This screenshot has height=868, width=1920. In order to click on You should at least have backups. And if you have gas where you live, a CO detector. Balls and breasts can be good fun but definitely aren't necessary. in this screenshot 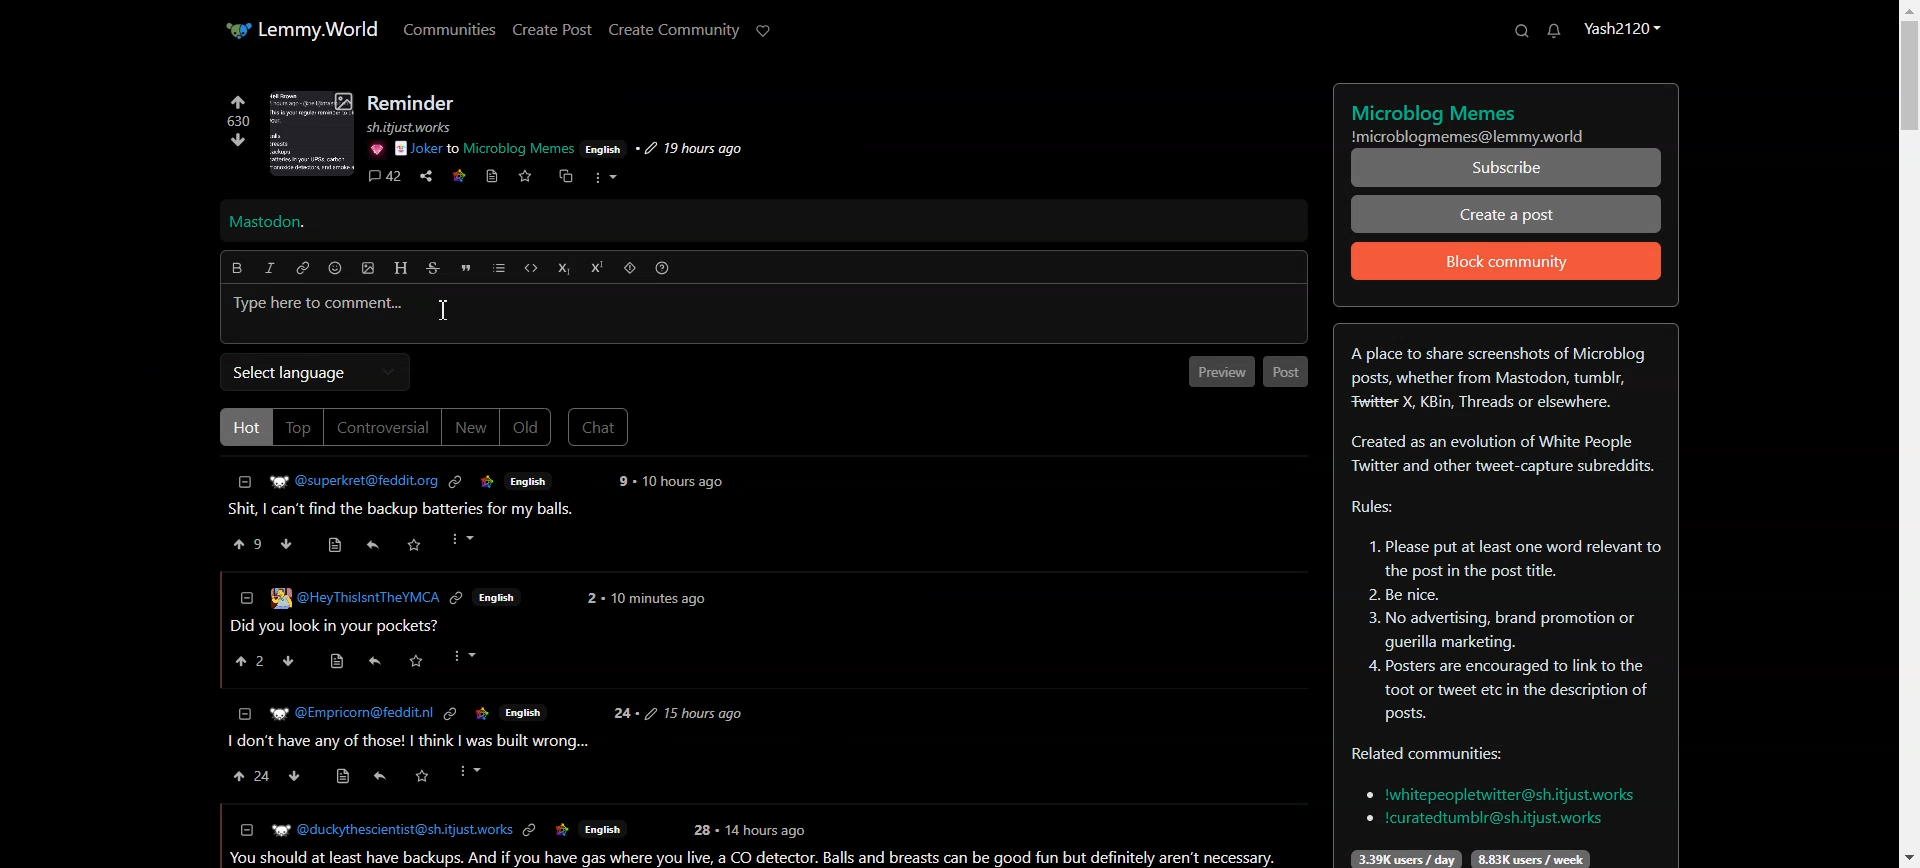, I will do `click(758, 858)`.